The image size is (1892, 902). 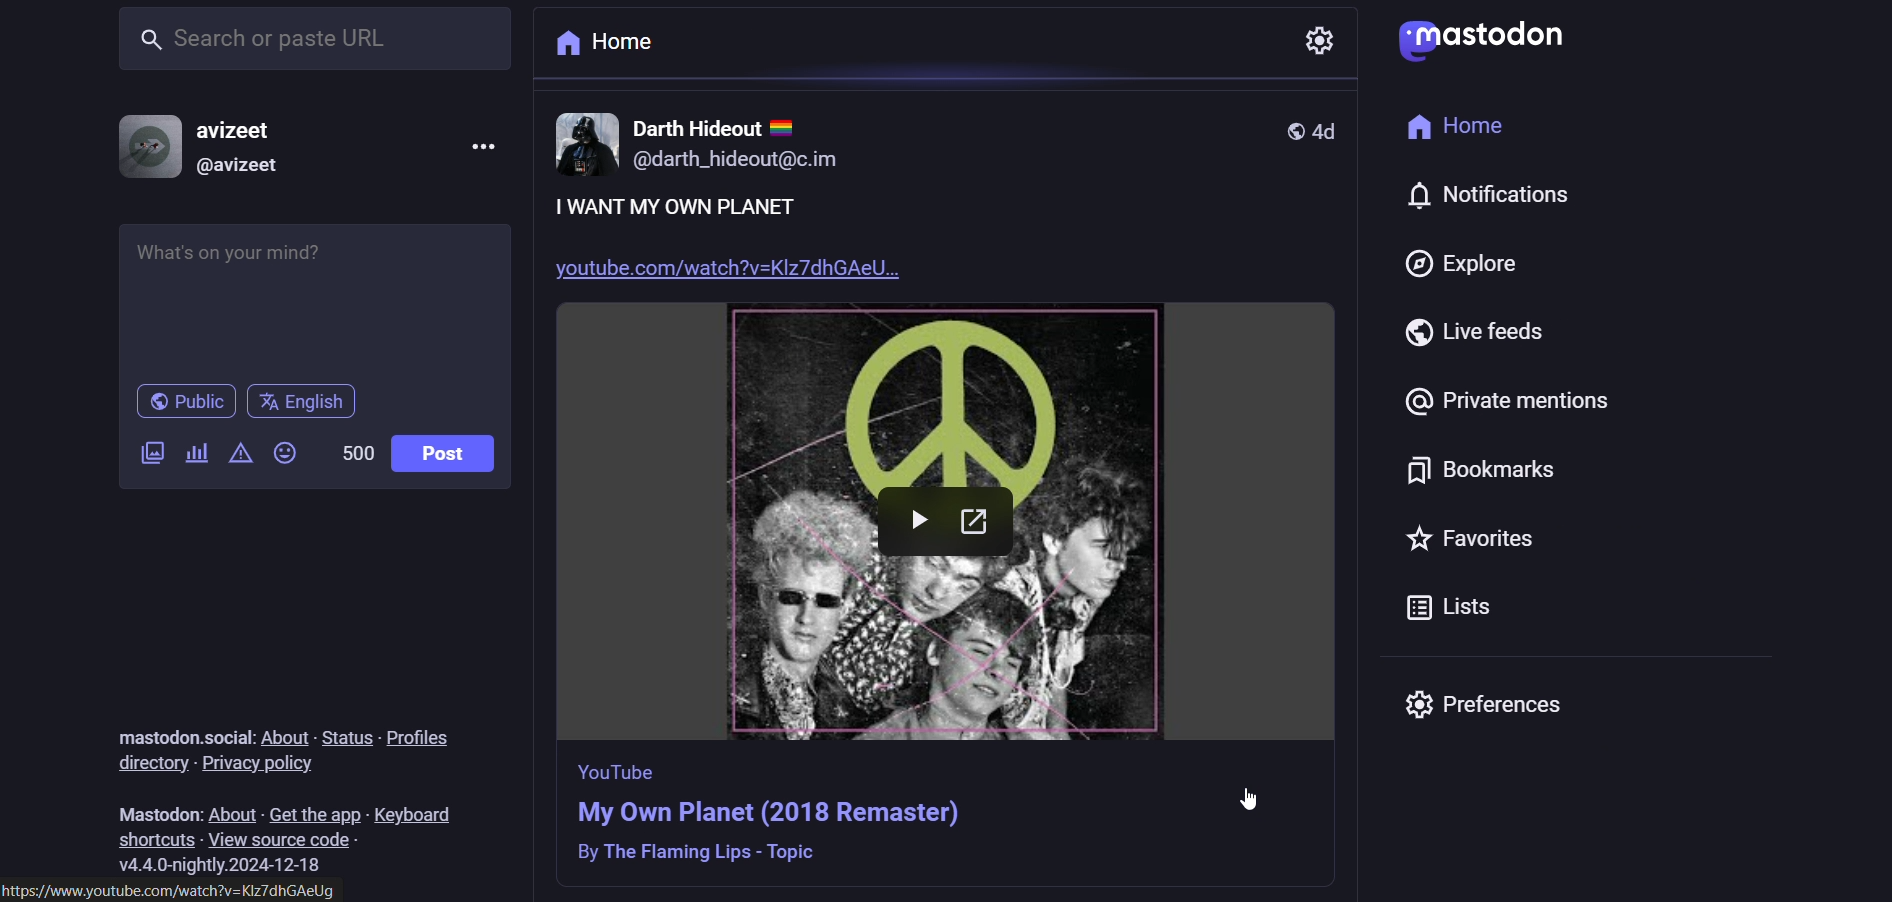 What do you see at coordinates (346, 732) in the screenshot?
I see `status` at bounding box center [346, 732].